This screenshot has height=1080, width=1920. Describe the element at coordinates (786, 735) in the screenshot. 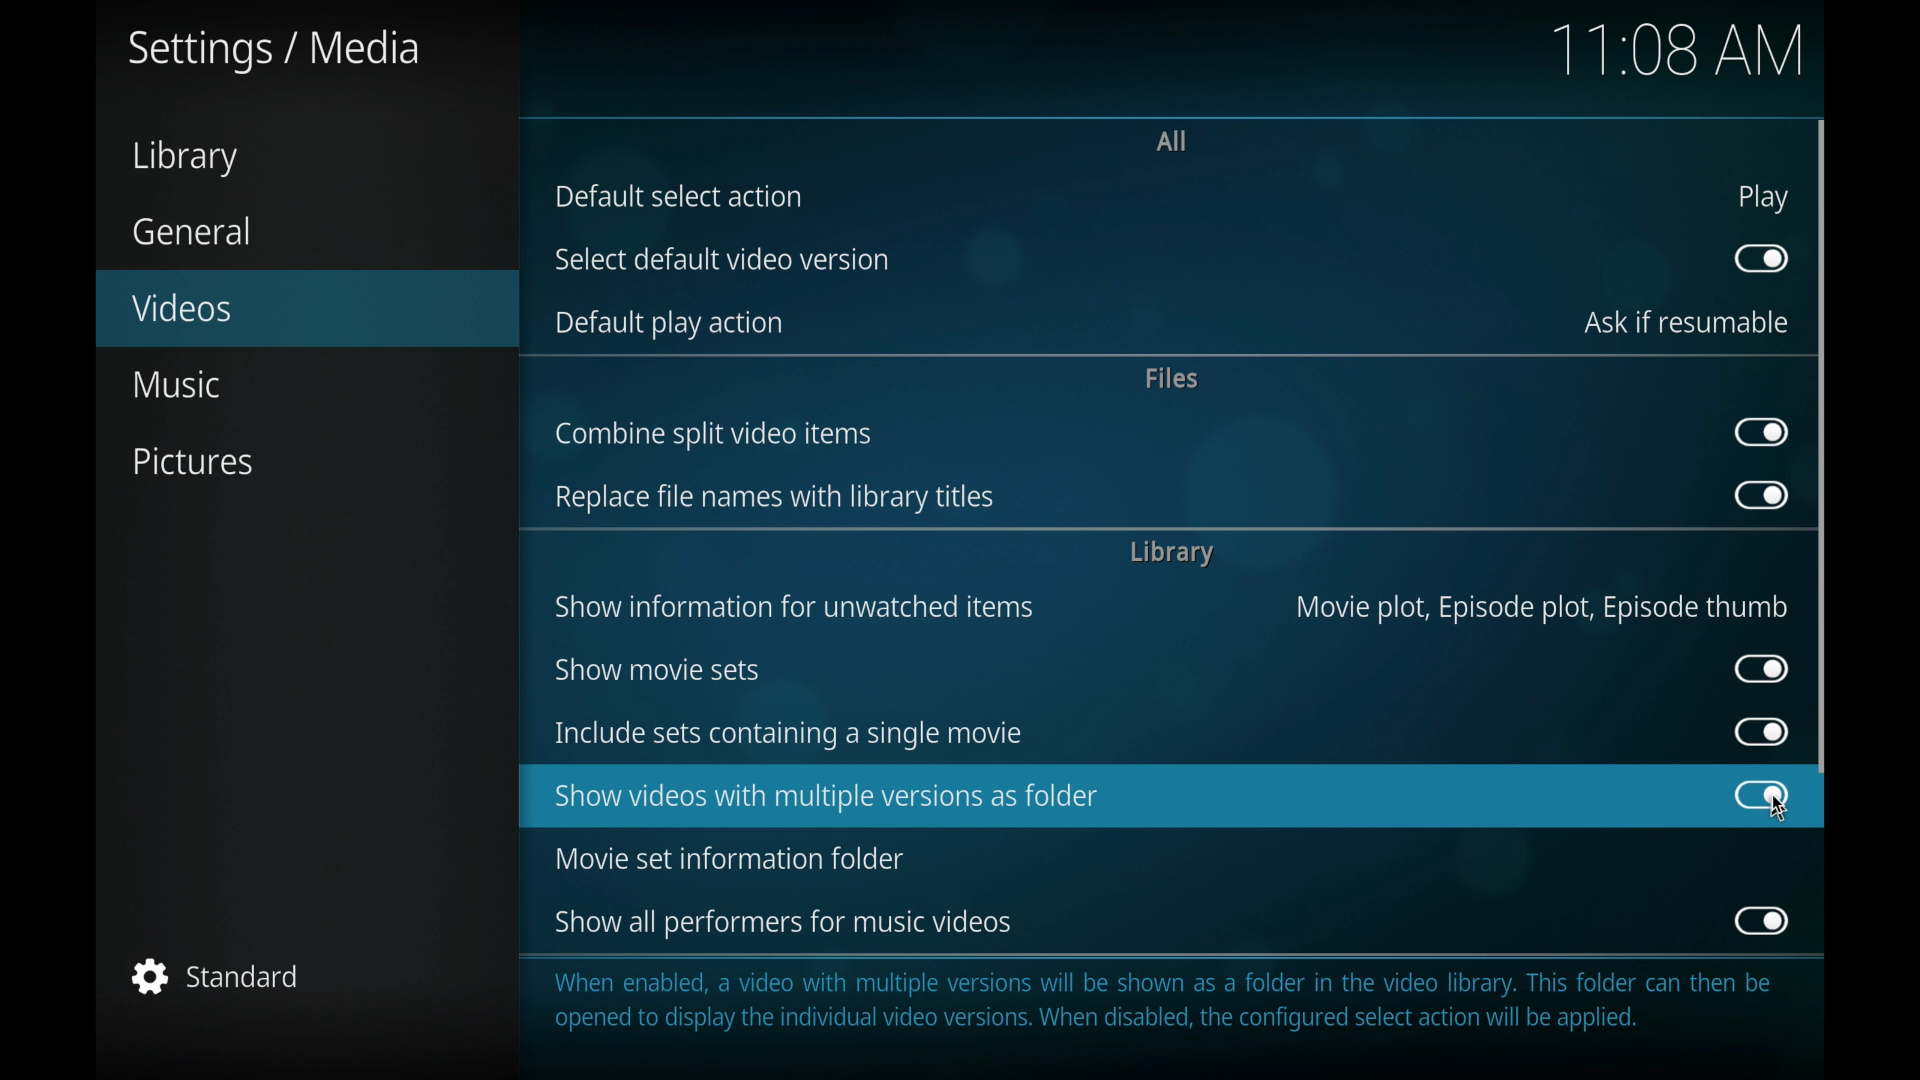

I see `include sets containing a single movie` at that location.